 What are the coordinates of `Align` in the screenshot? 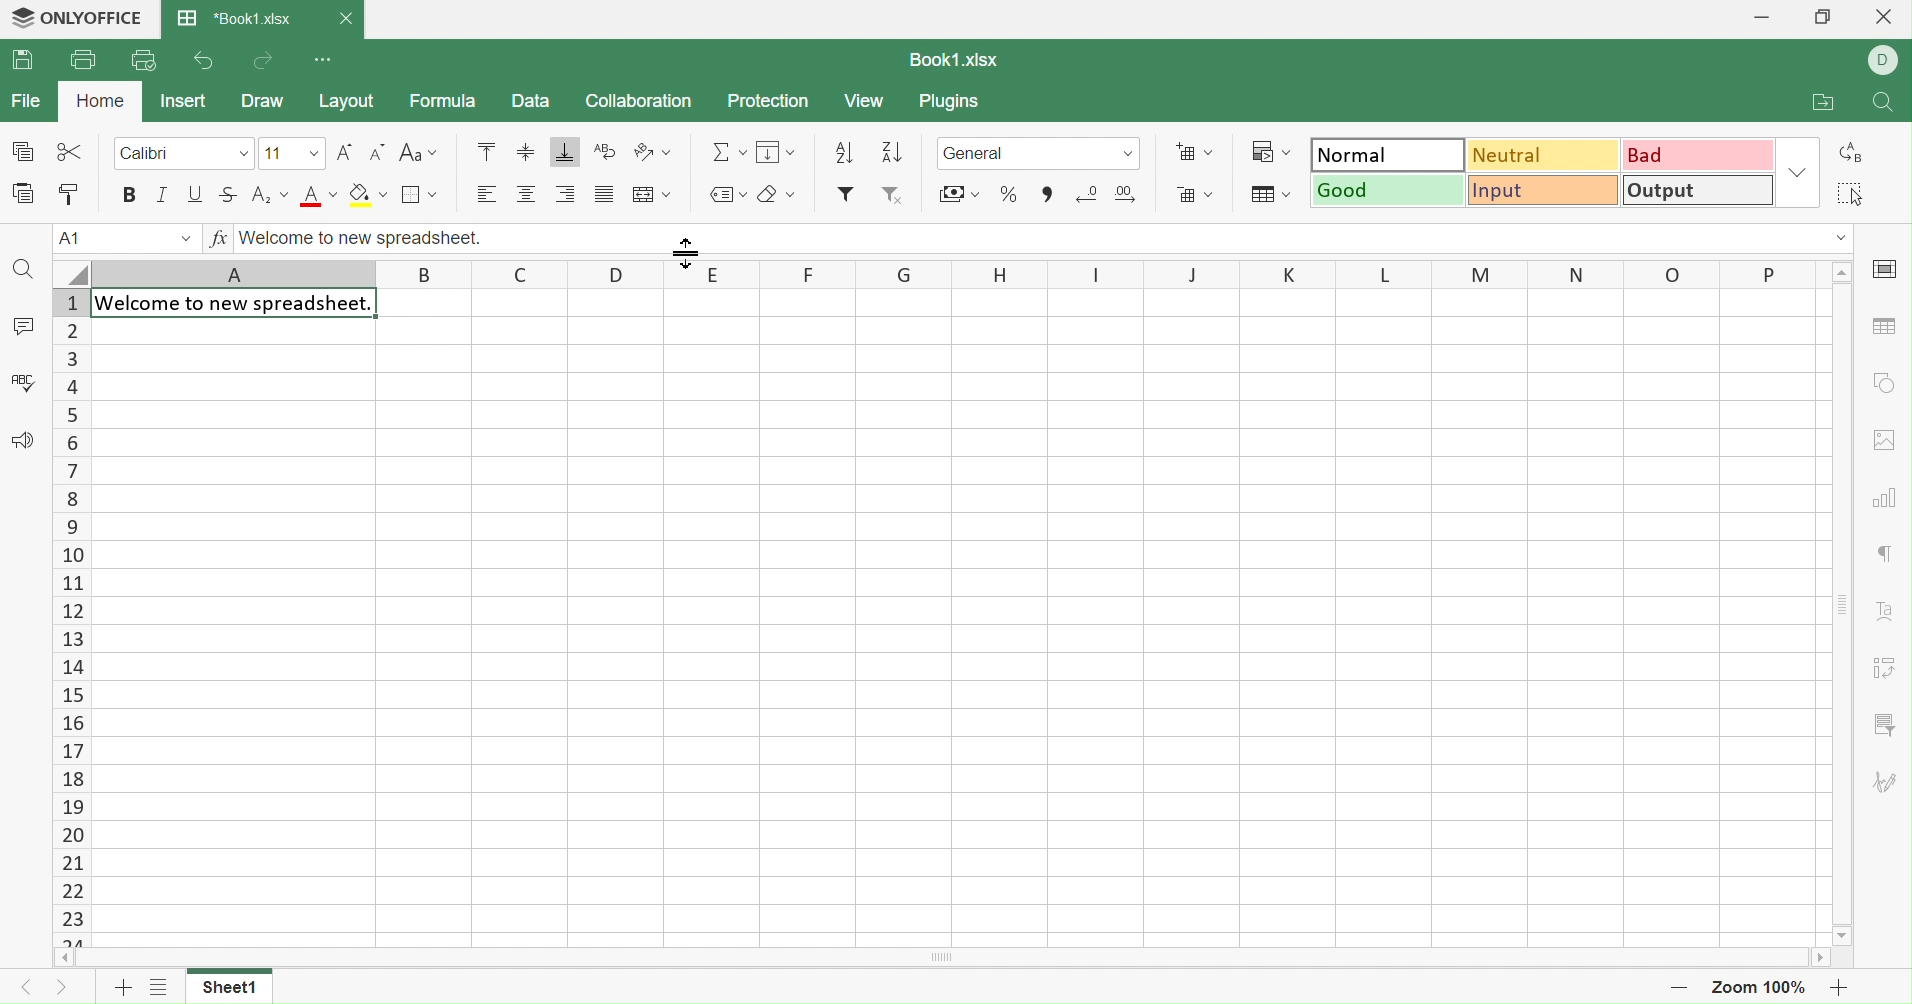 It's located at (525, 195).